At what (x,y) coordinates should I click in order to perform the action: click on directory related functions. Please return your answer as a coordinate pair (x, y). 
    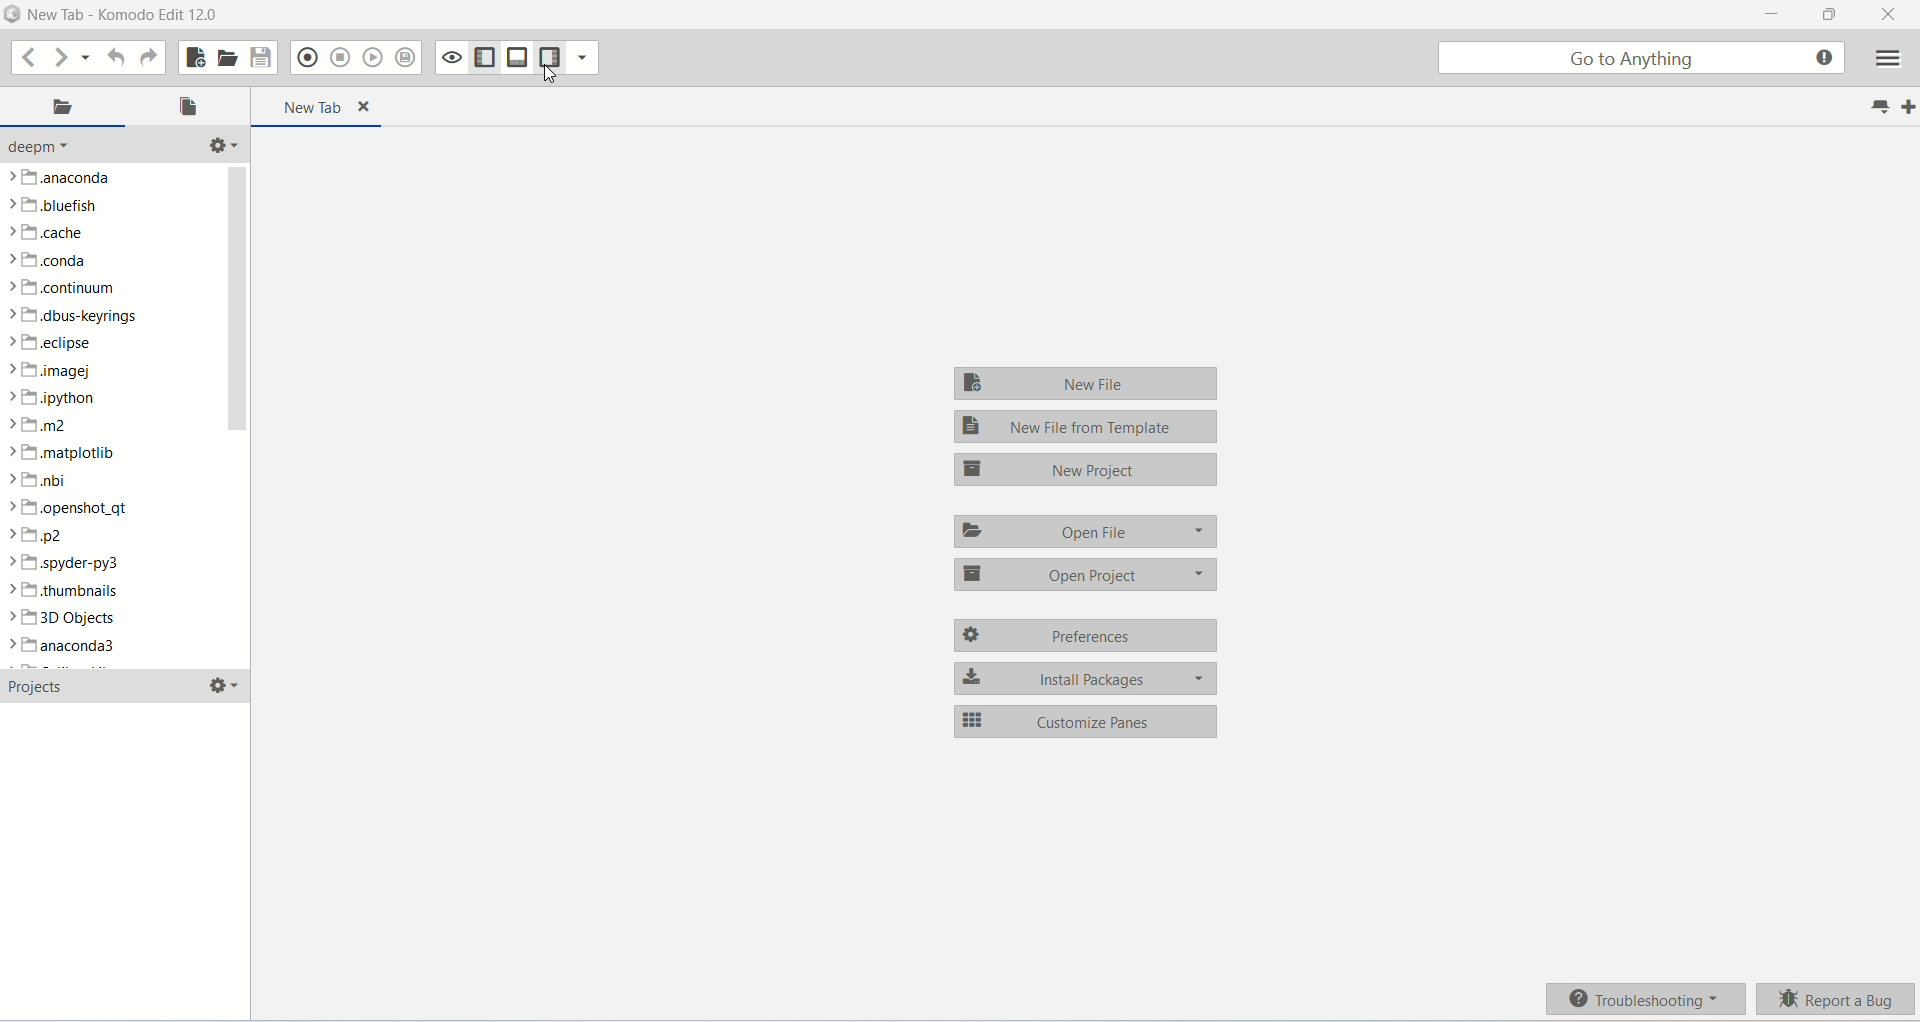
    Looking at the image, I should click on (220, 147).